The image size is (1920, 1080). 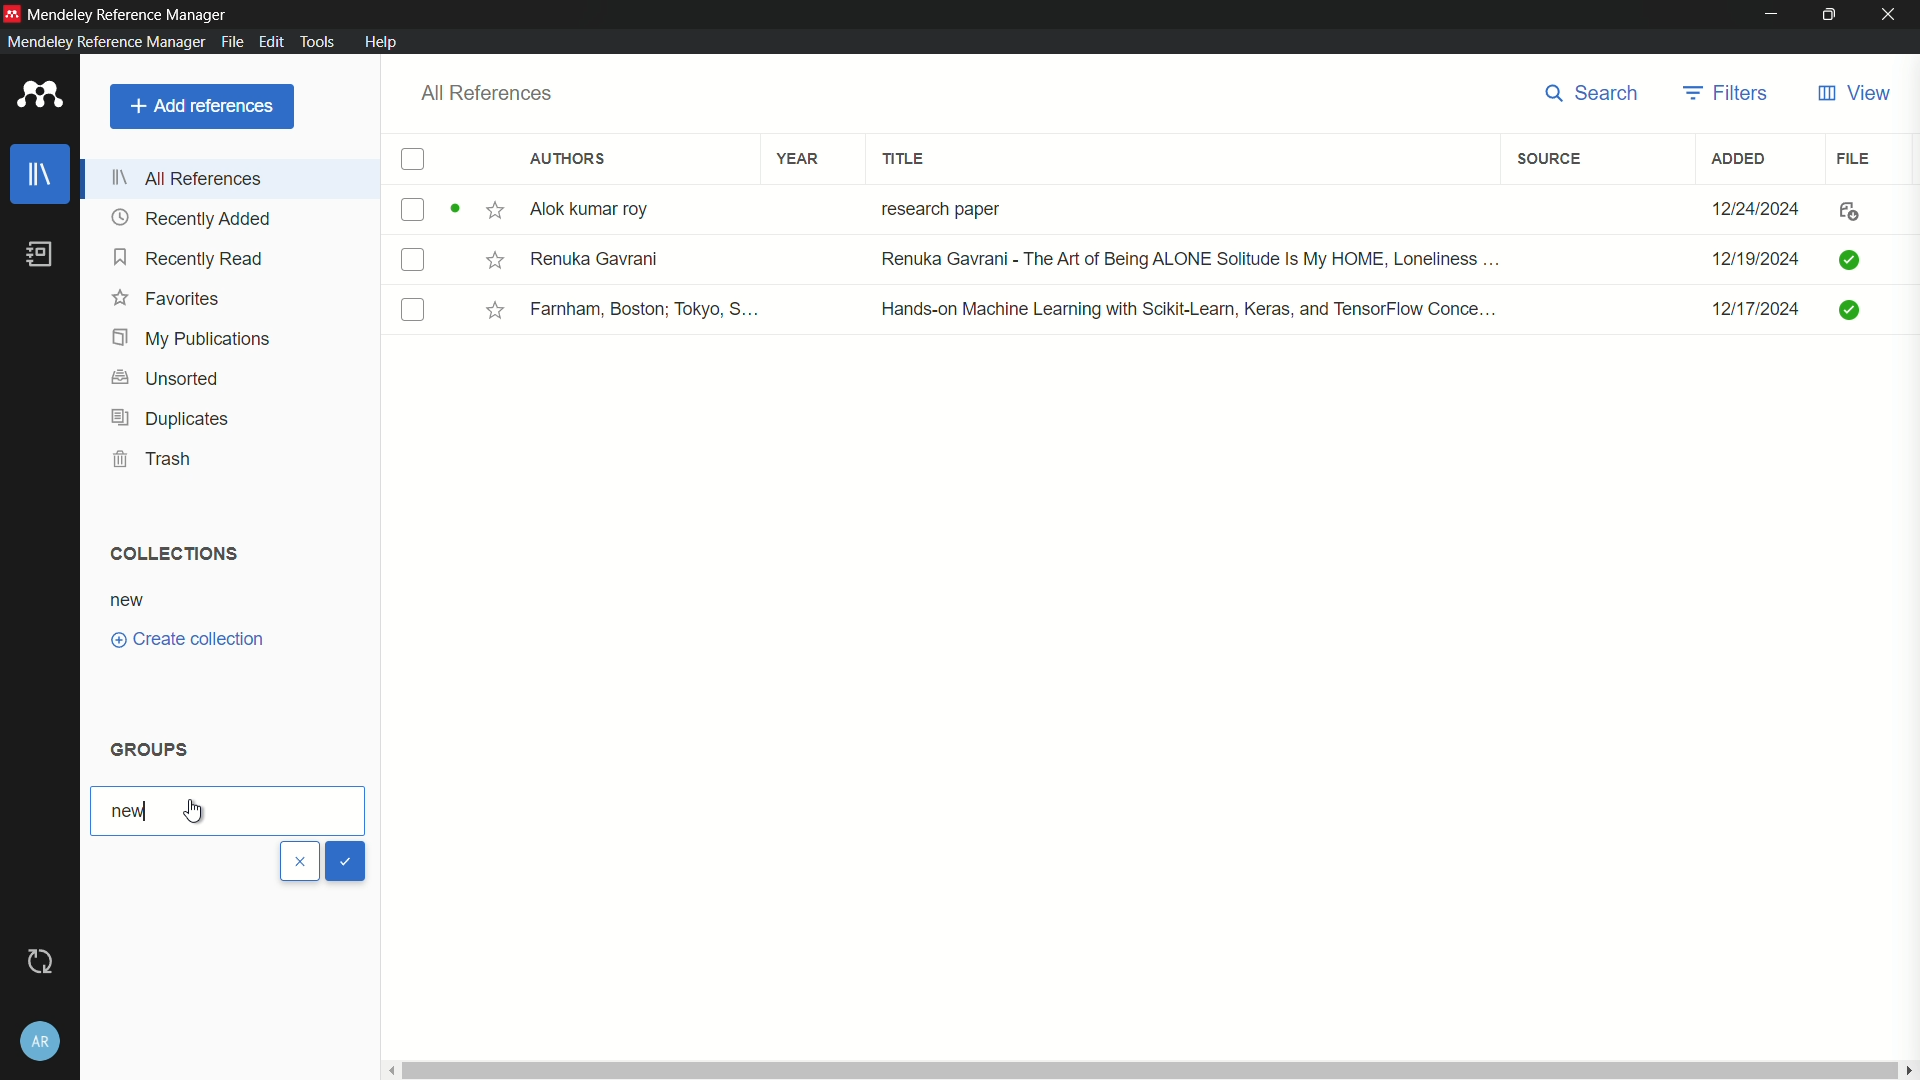 What do you see at coordinates (1183, 261) in the screenshot?
I see `Renuka gavrani - The Artn of...` at bounding box center [1183, 261].